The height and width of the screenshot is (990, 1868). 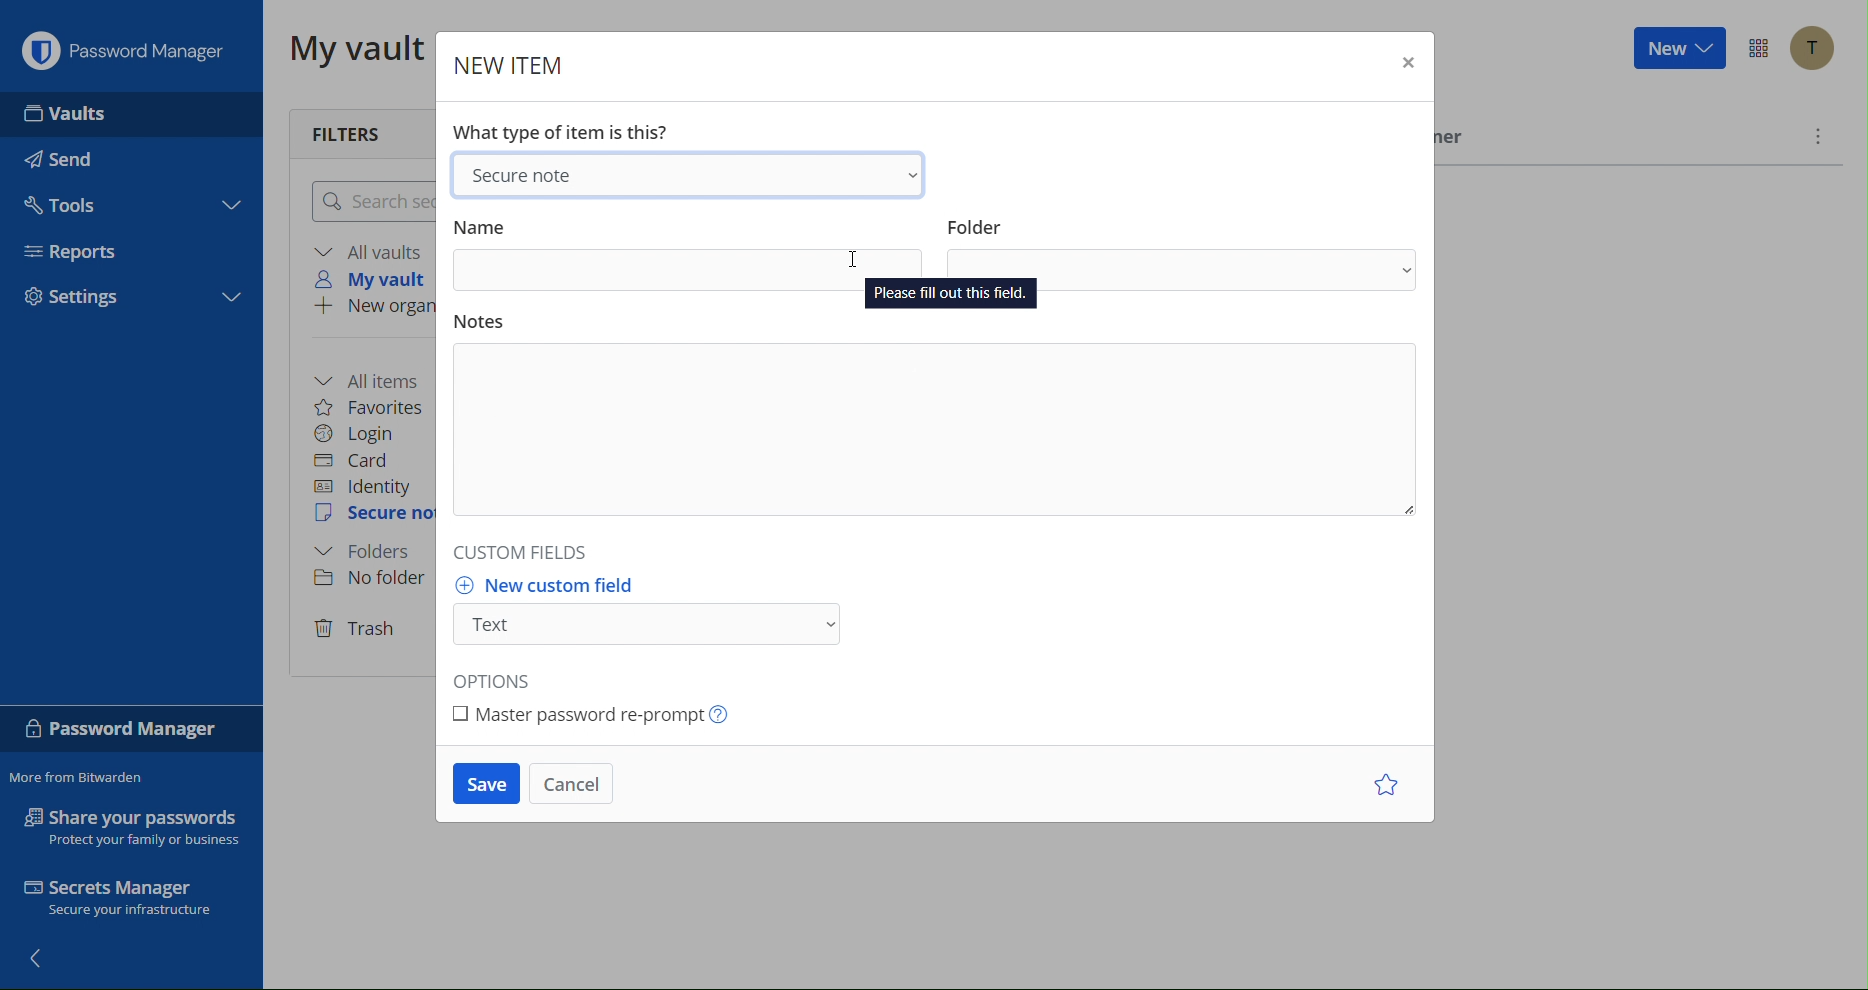 I want to click on Settings, so click(x=80, y=295).